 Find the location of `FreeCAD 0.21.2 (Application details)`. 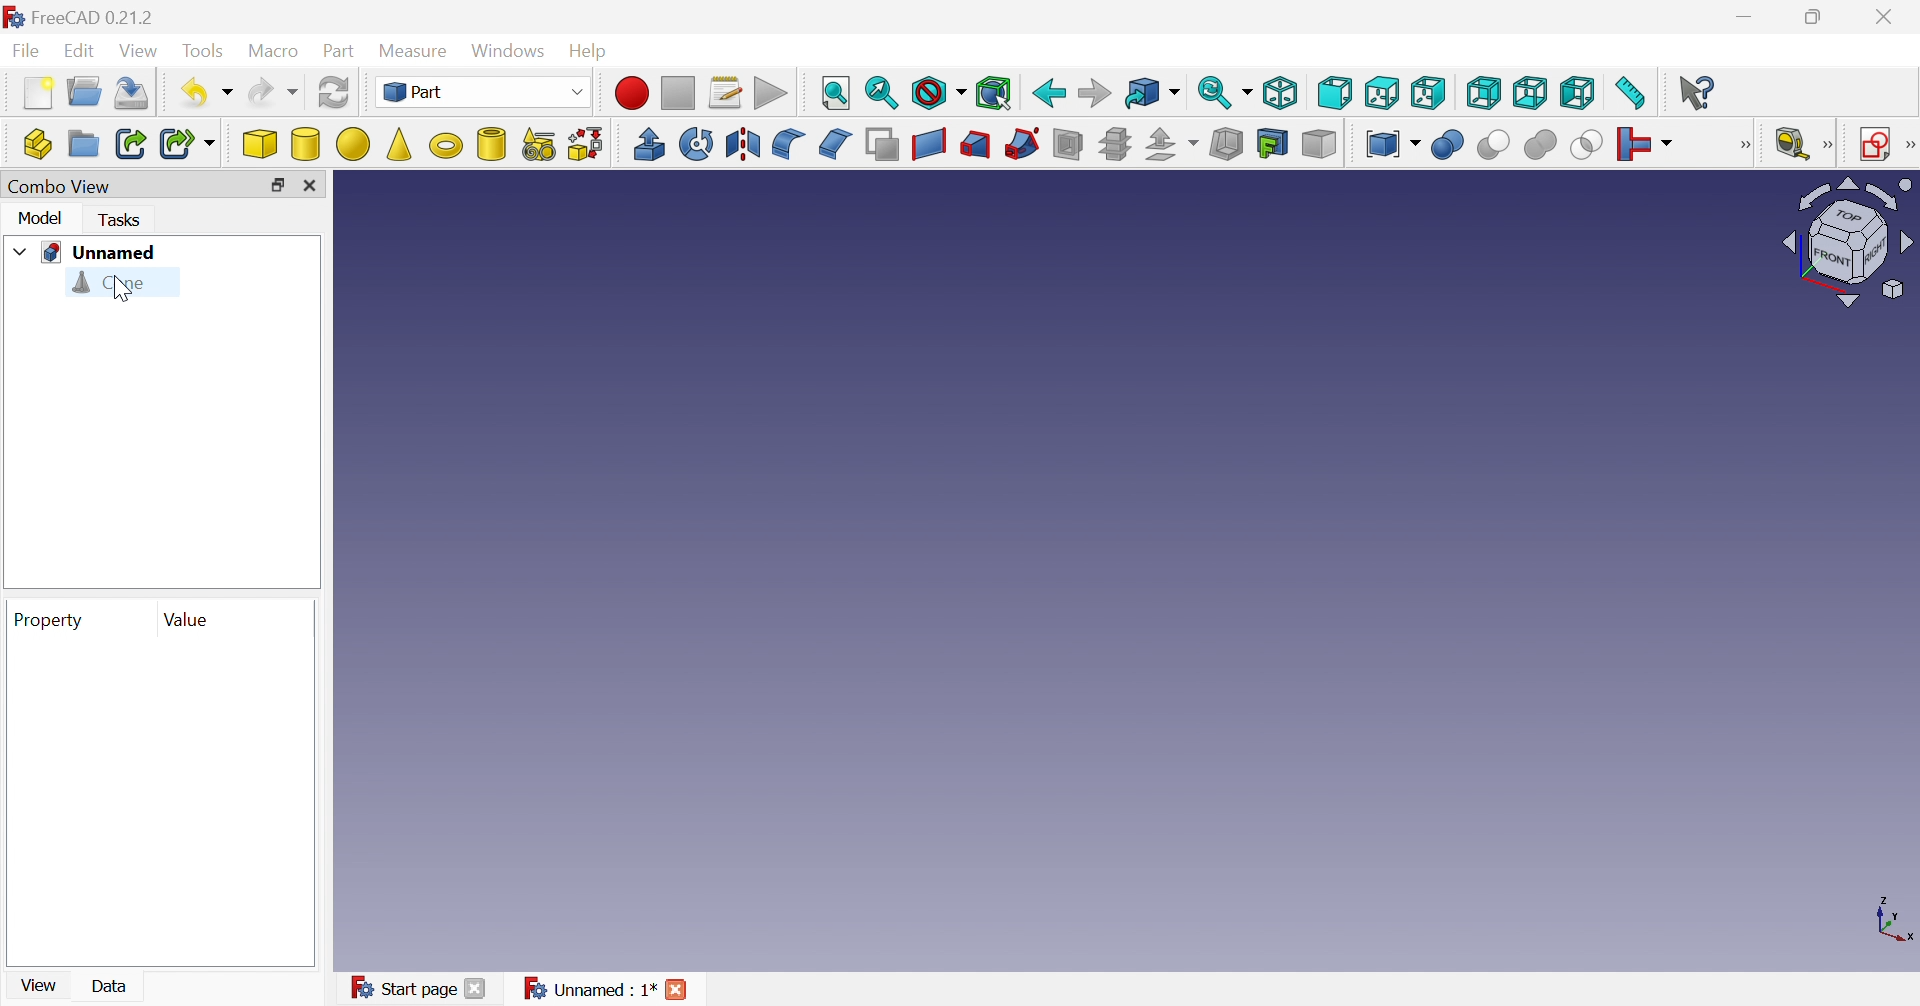

FreeCAD 0.21.2 (Application details) is located at coordinates (79, 15).